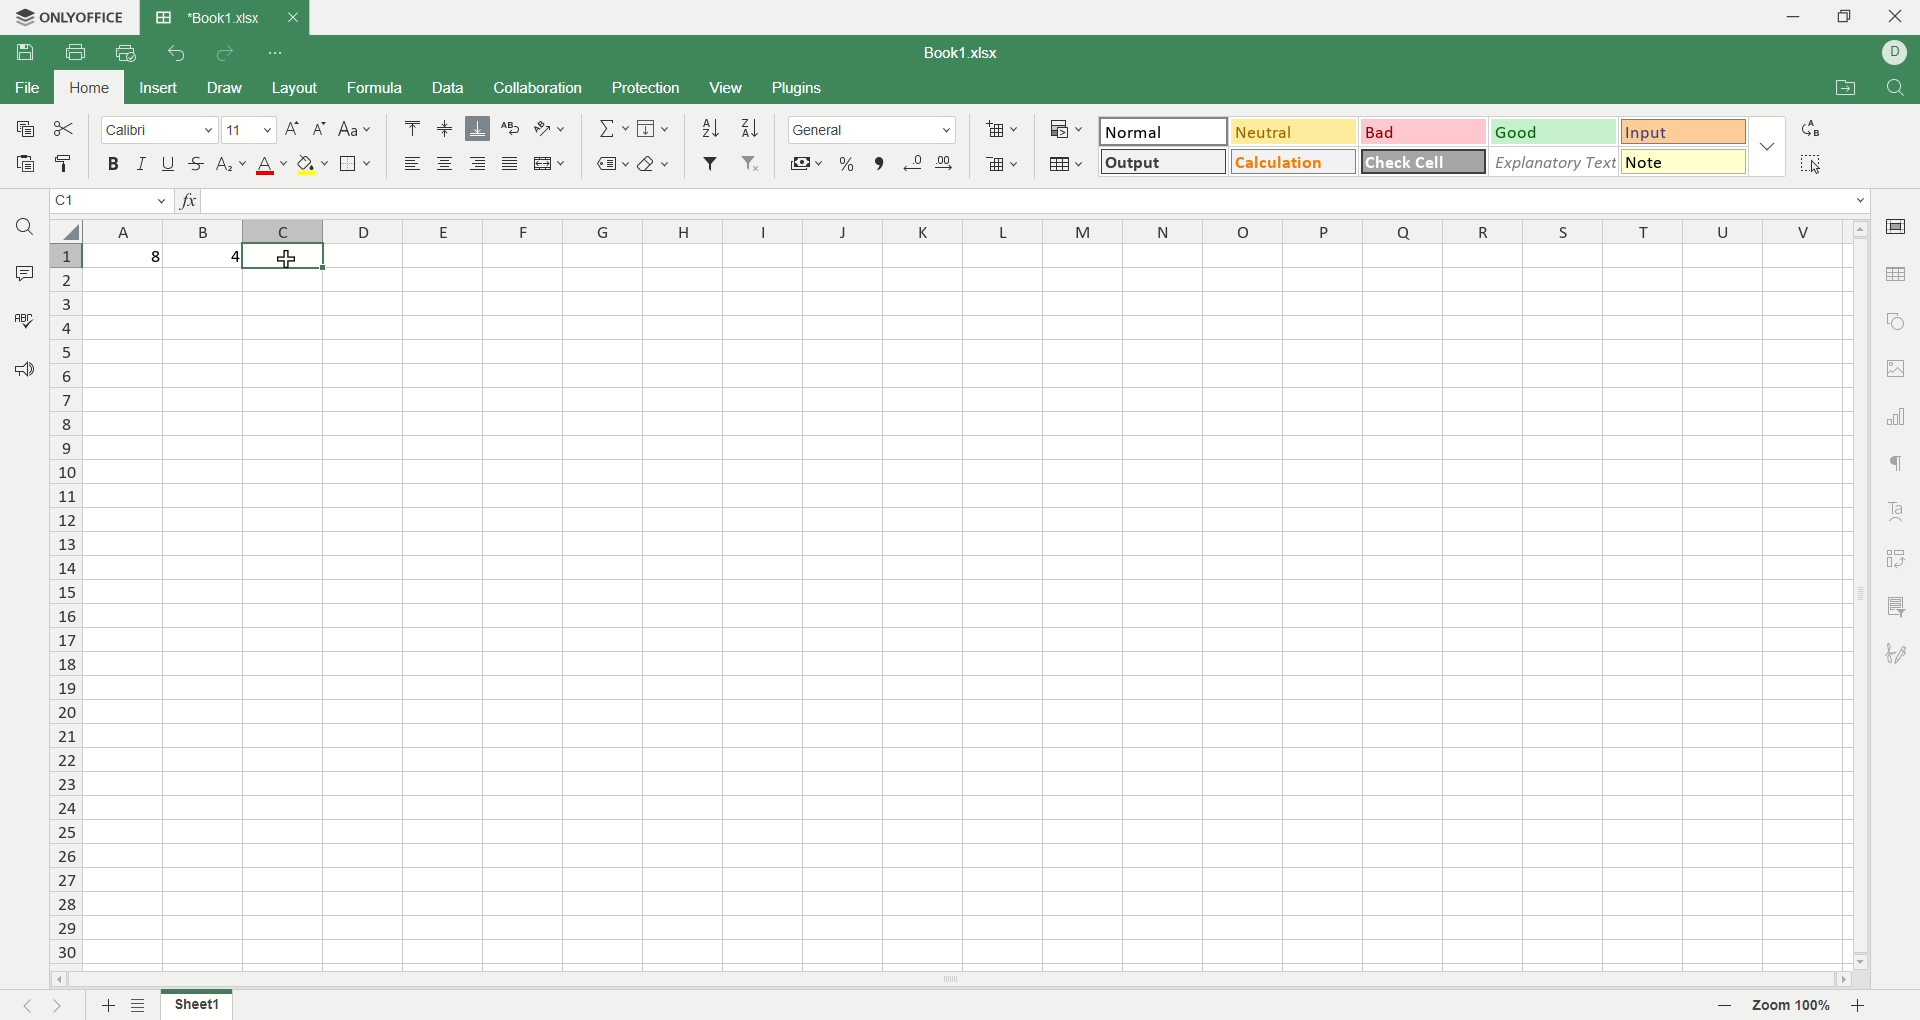 This screenshot has height=1020, width=1920. I want to click on calculation, so click(1292, 161).